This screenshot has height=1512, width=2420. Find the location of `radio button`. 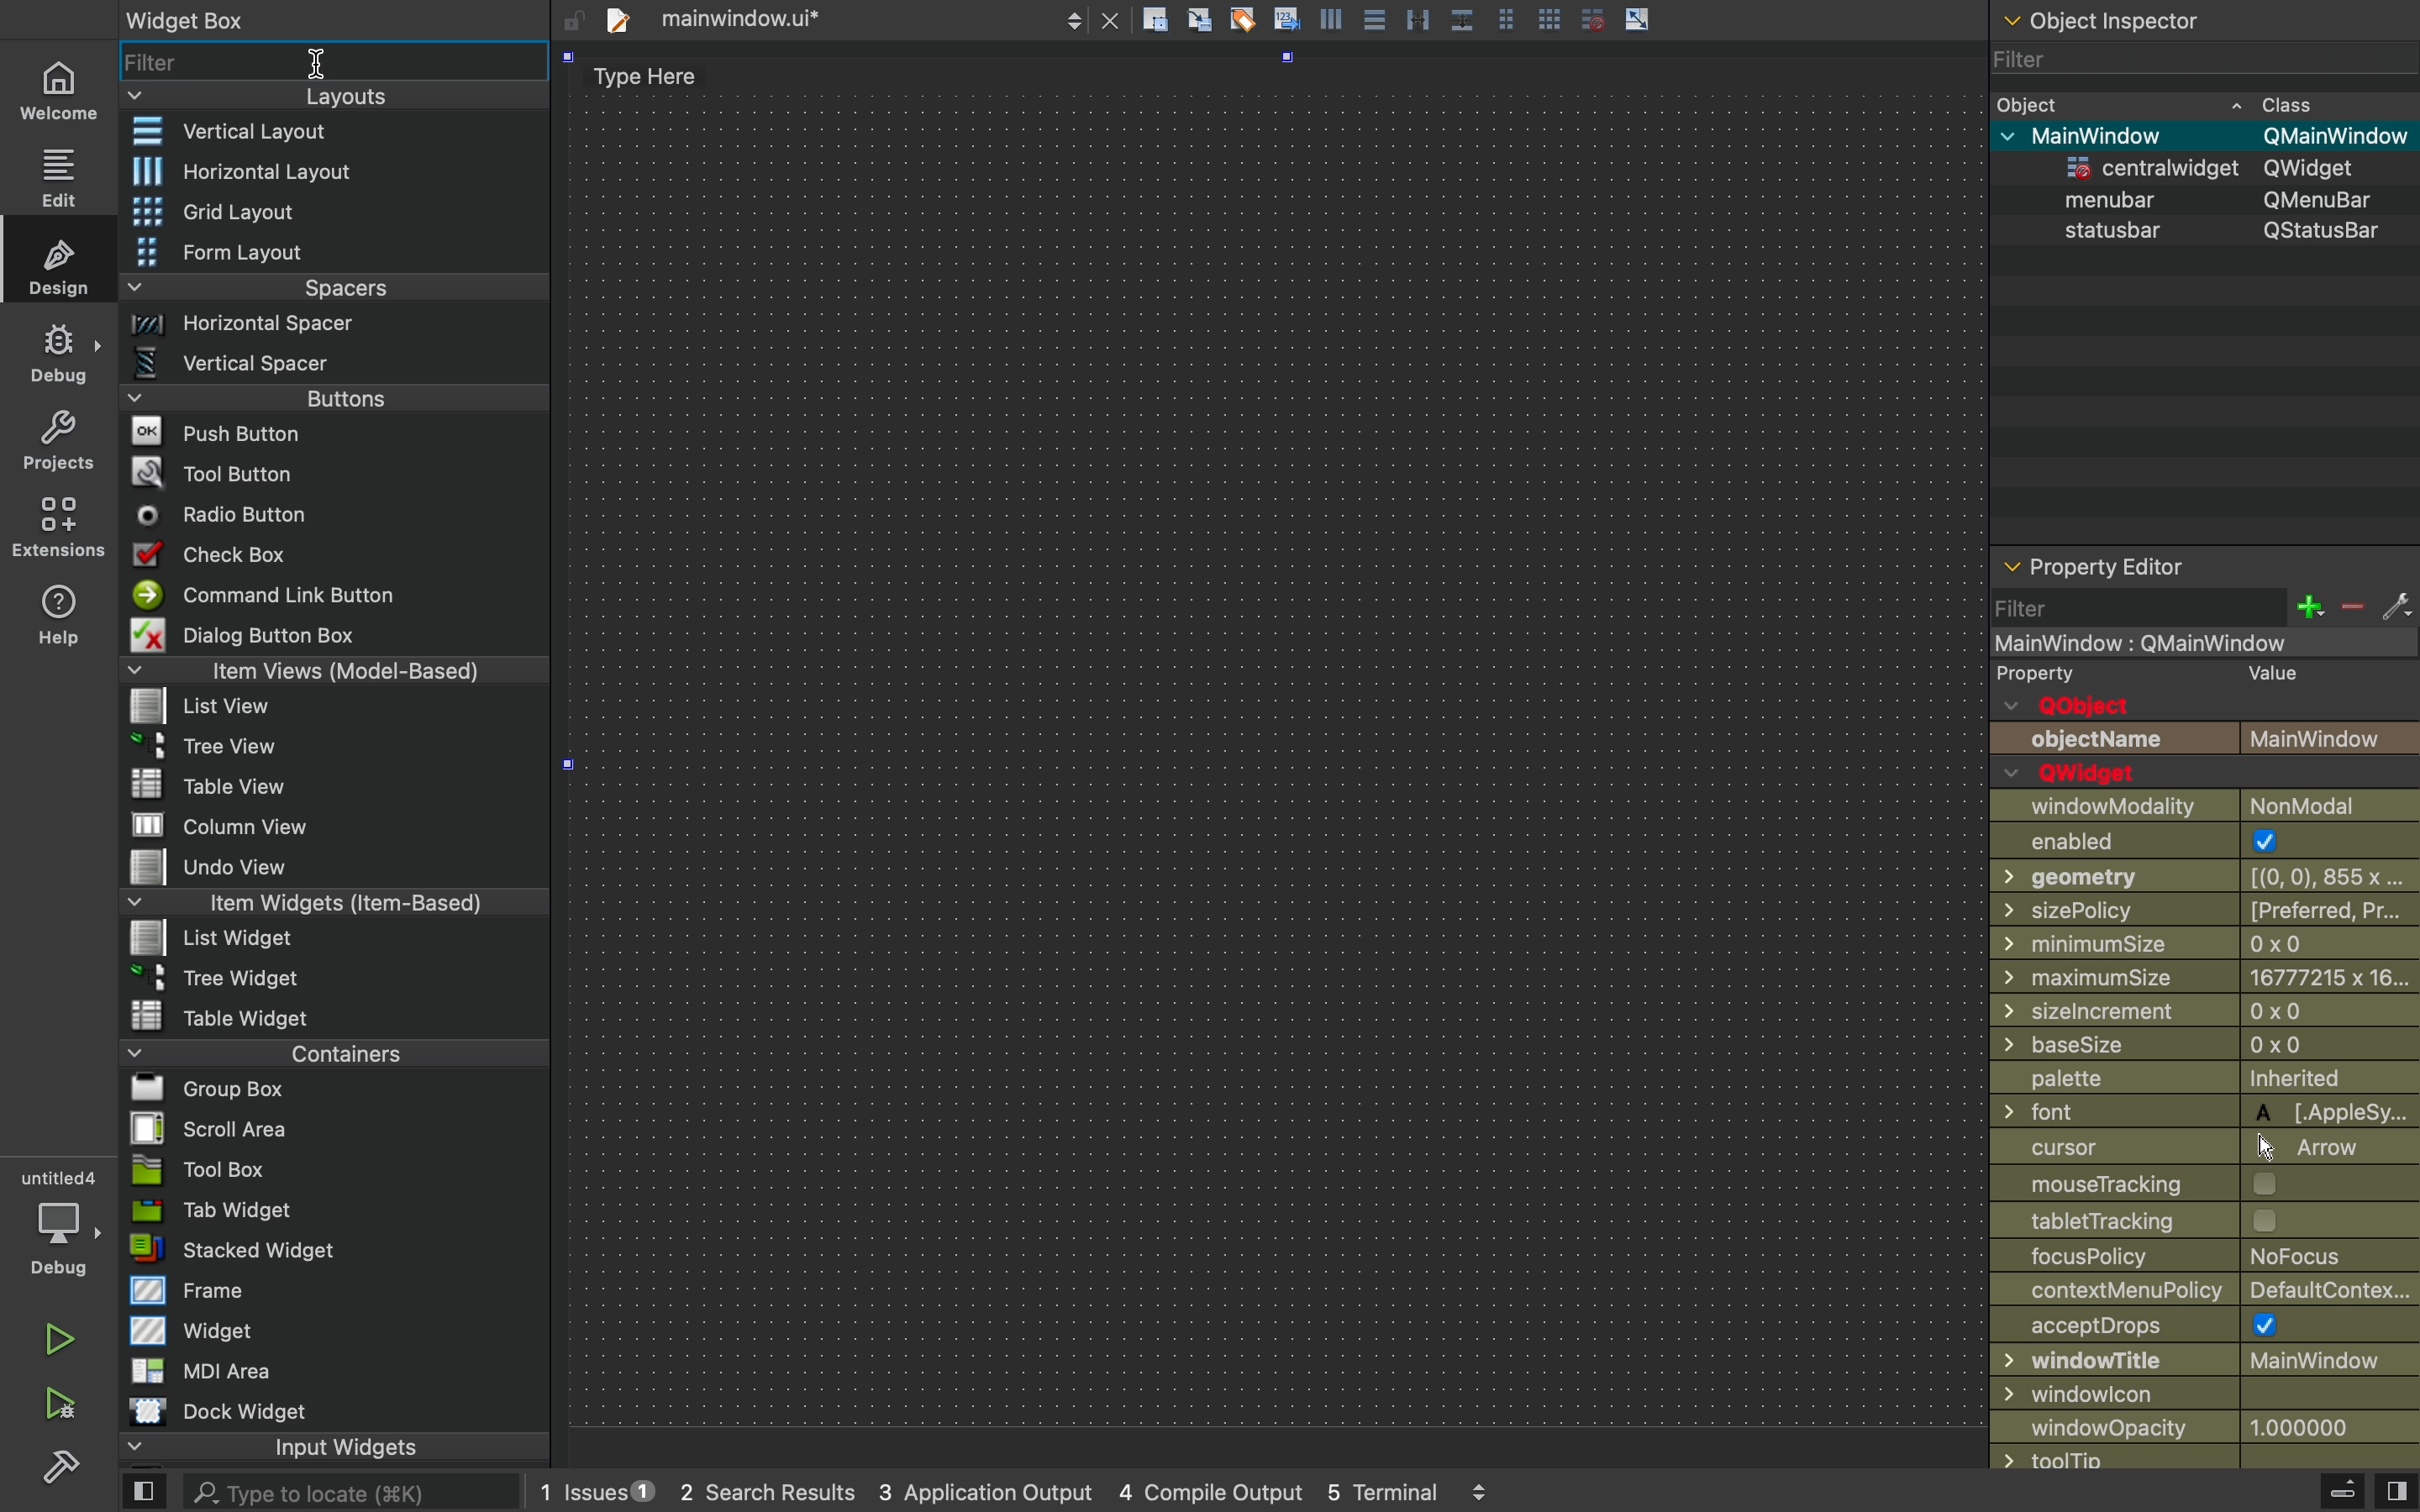

radio button is located at coordinates (334, 512).